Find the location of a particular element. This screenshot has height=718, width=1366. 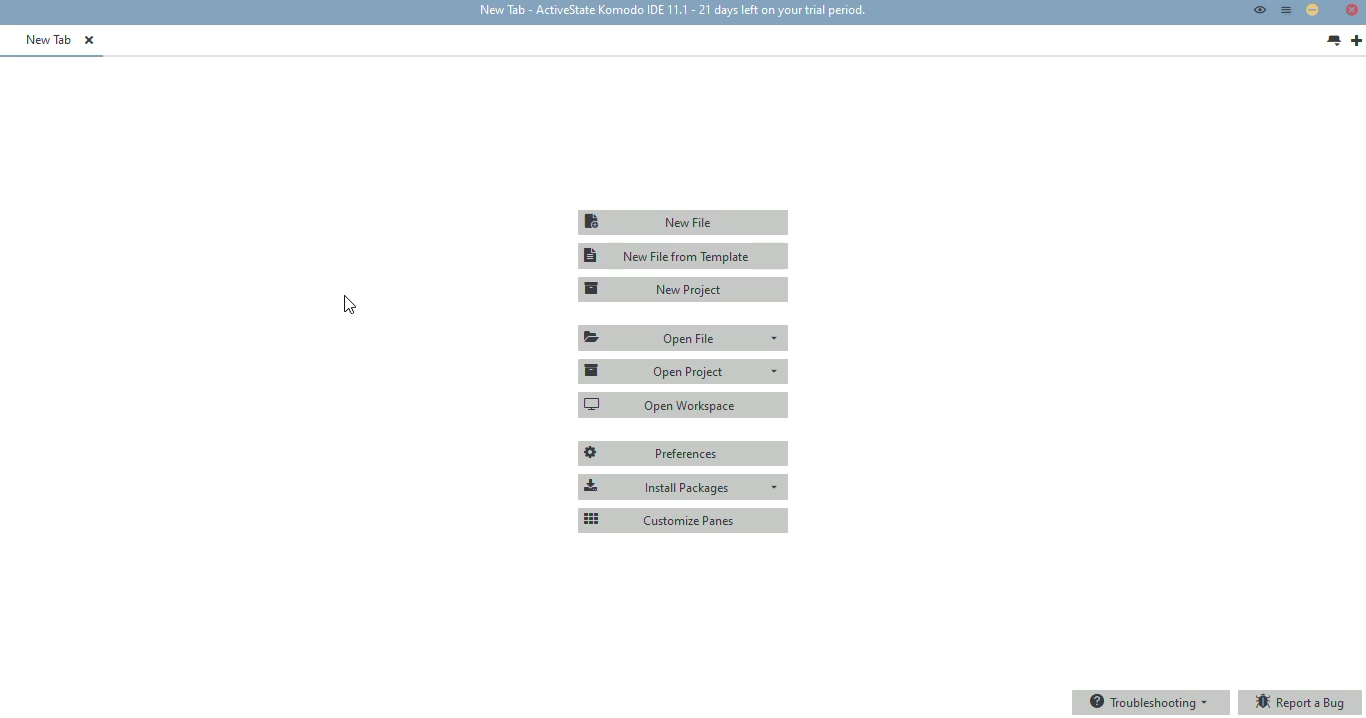

menu is located at coordinates (1287, 10).